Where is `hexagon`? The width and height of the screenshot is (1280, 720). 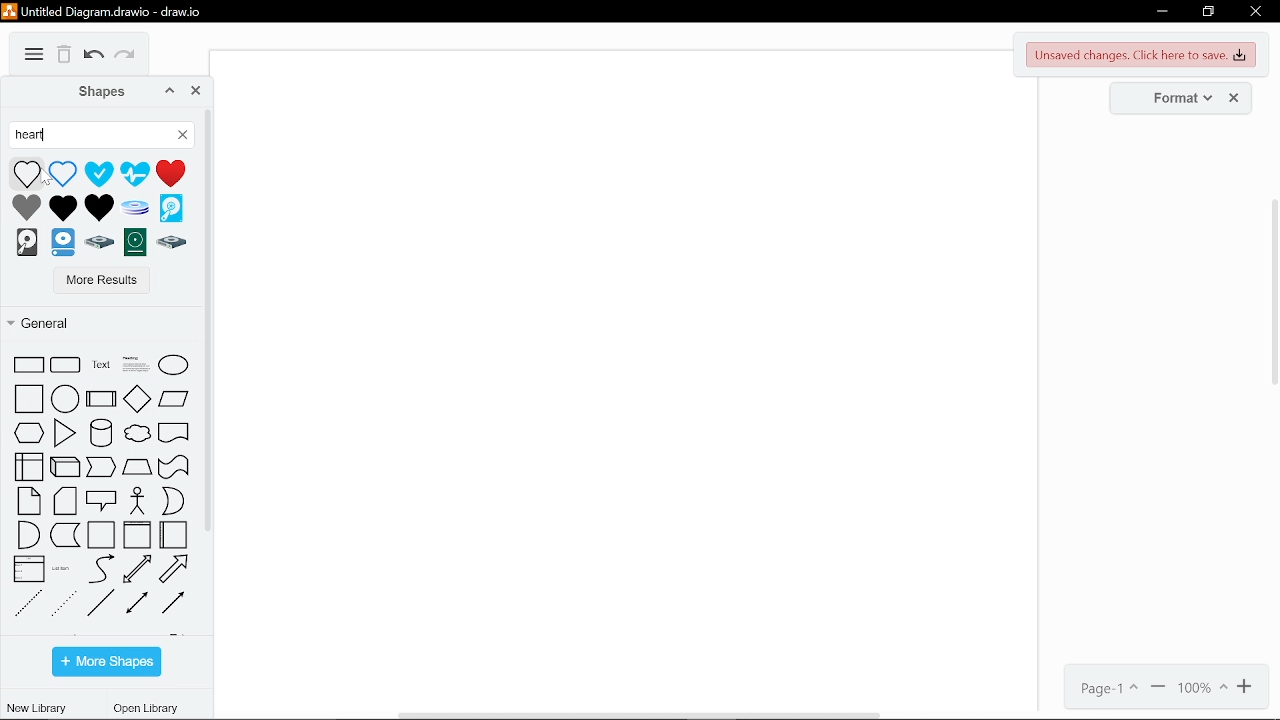
hexagon is located at coordinates (30, 431).